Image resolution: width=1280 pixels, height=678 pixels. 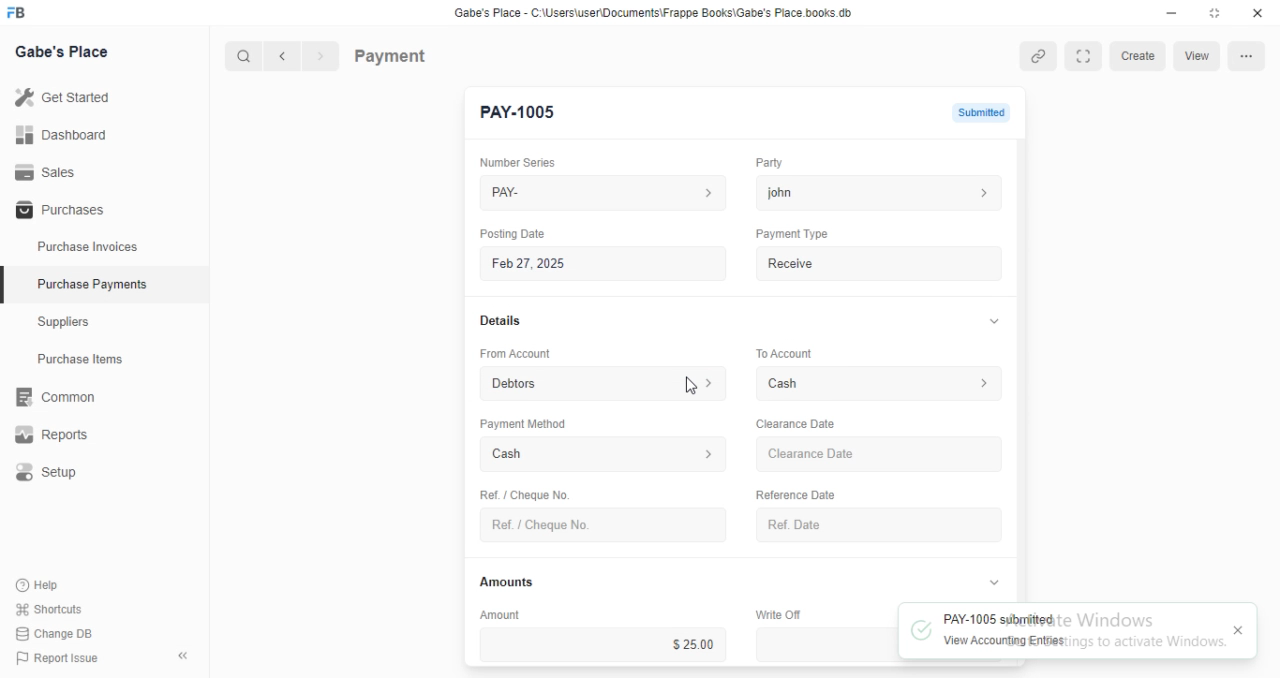 I want to click on Reports., so click(x=59, y=435).